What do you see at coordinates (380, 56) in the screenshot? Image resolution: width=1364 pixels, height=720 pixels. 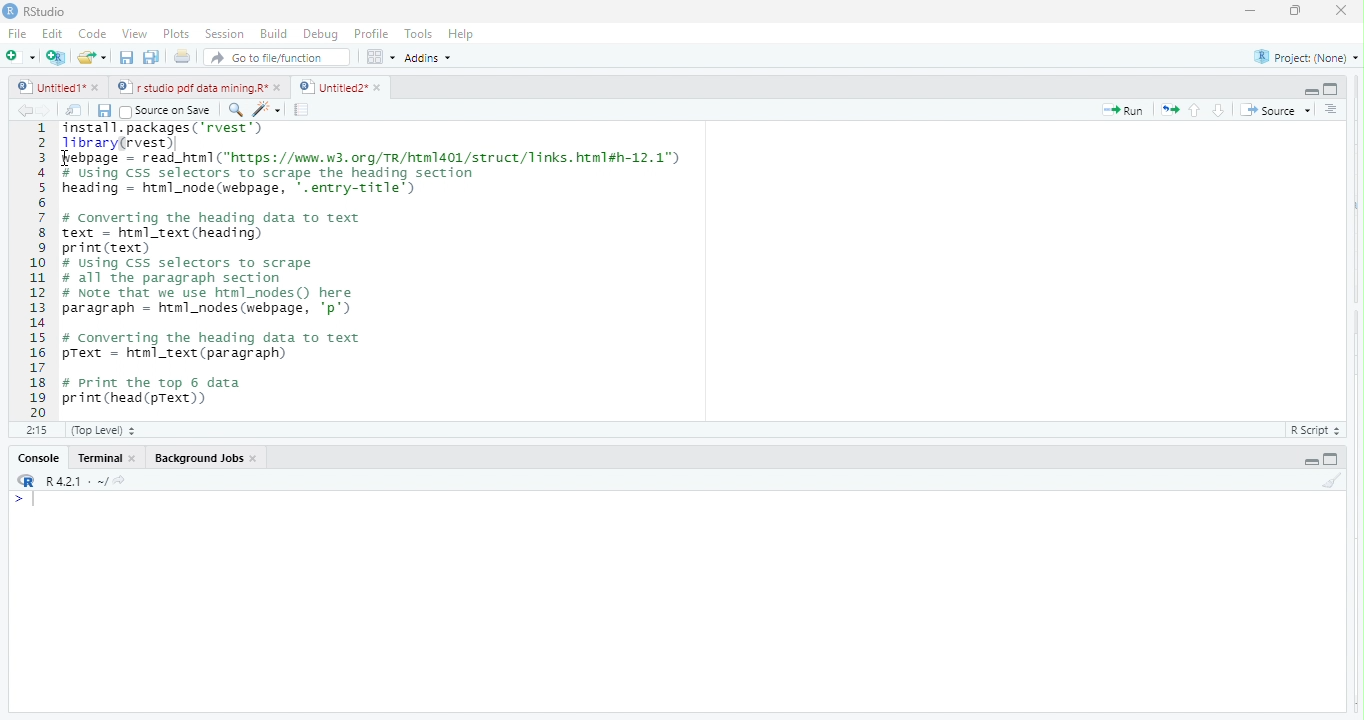 I see `option` at bounding box center [380, 56].